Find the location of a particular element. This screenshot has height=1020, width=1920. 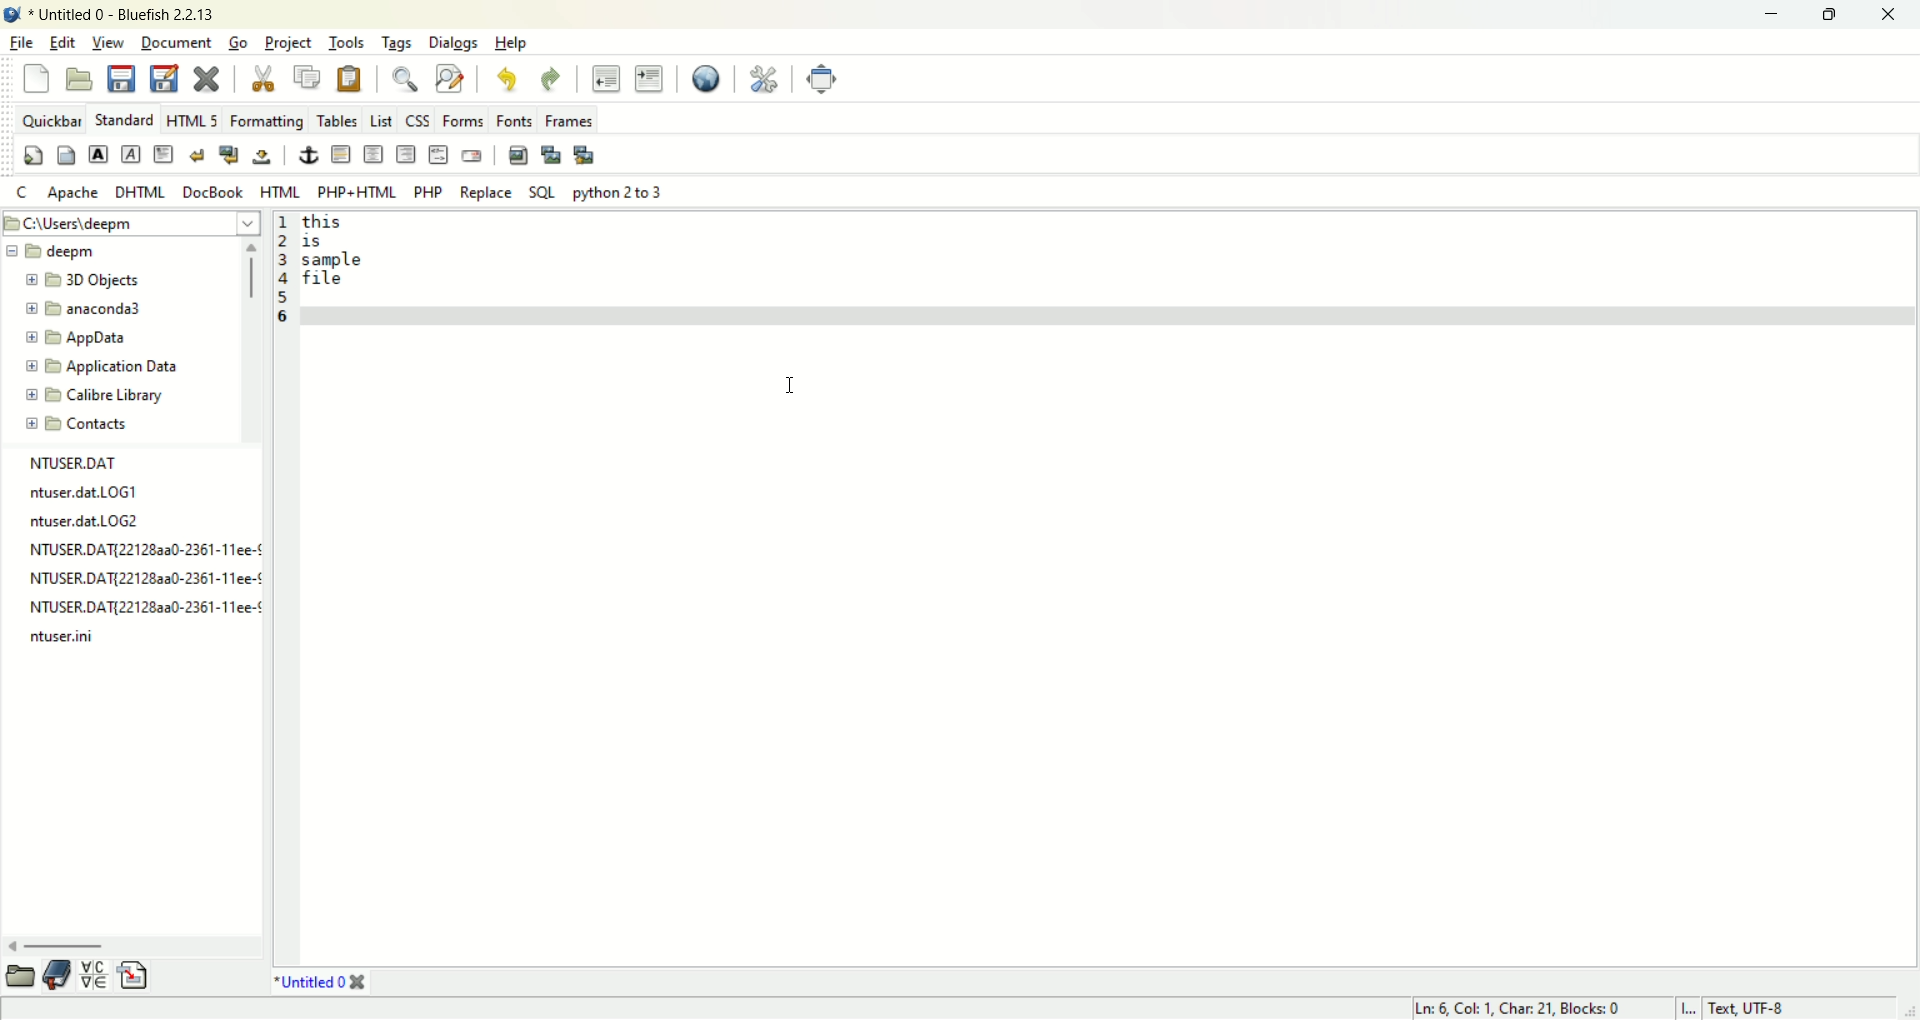

insert thumbnail is located at coordinates (549, 154).